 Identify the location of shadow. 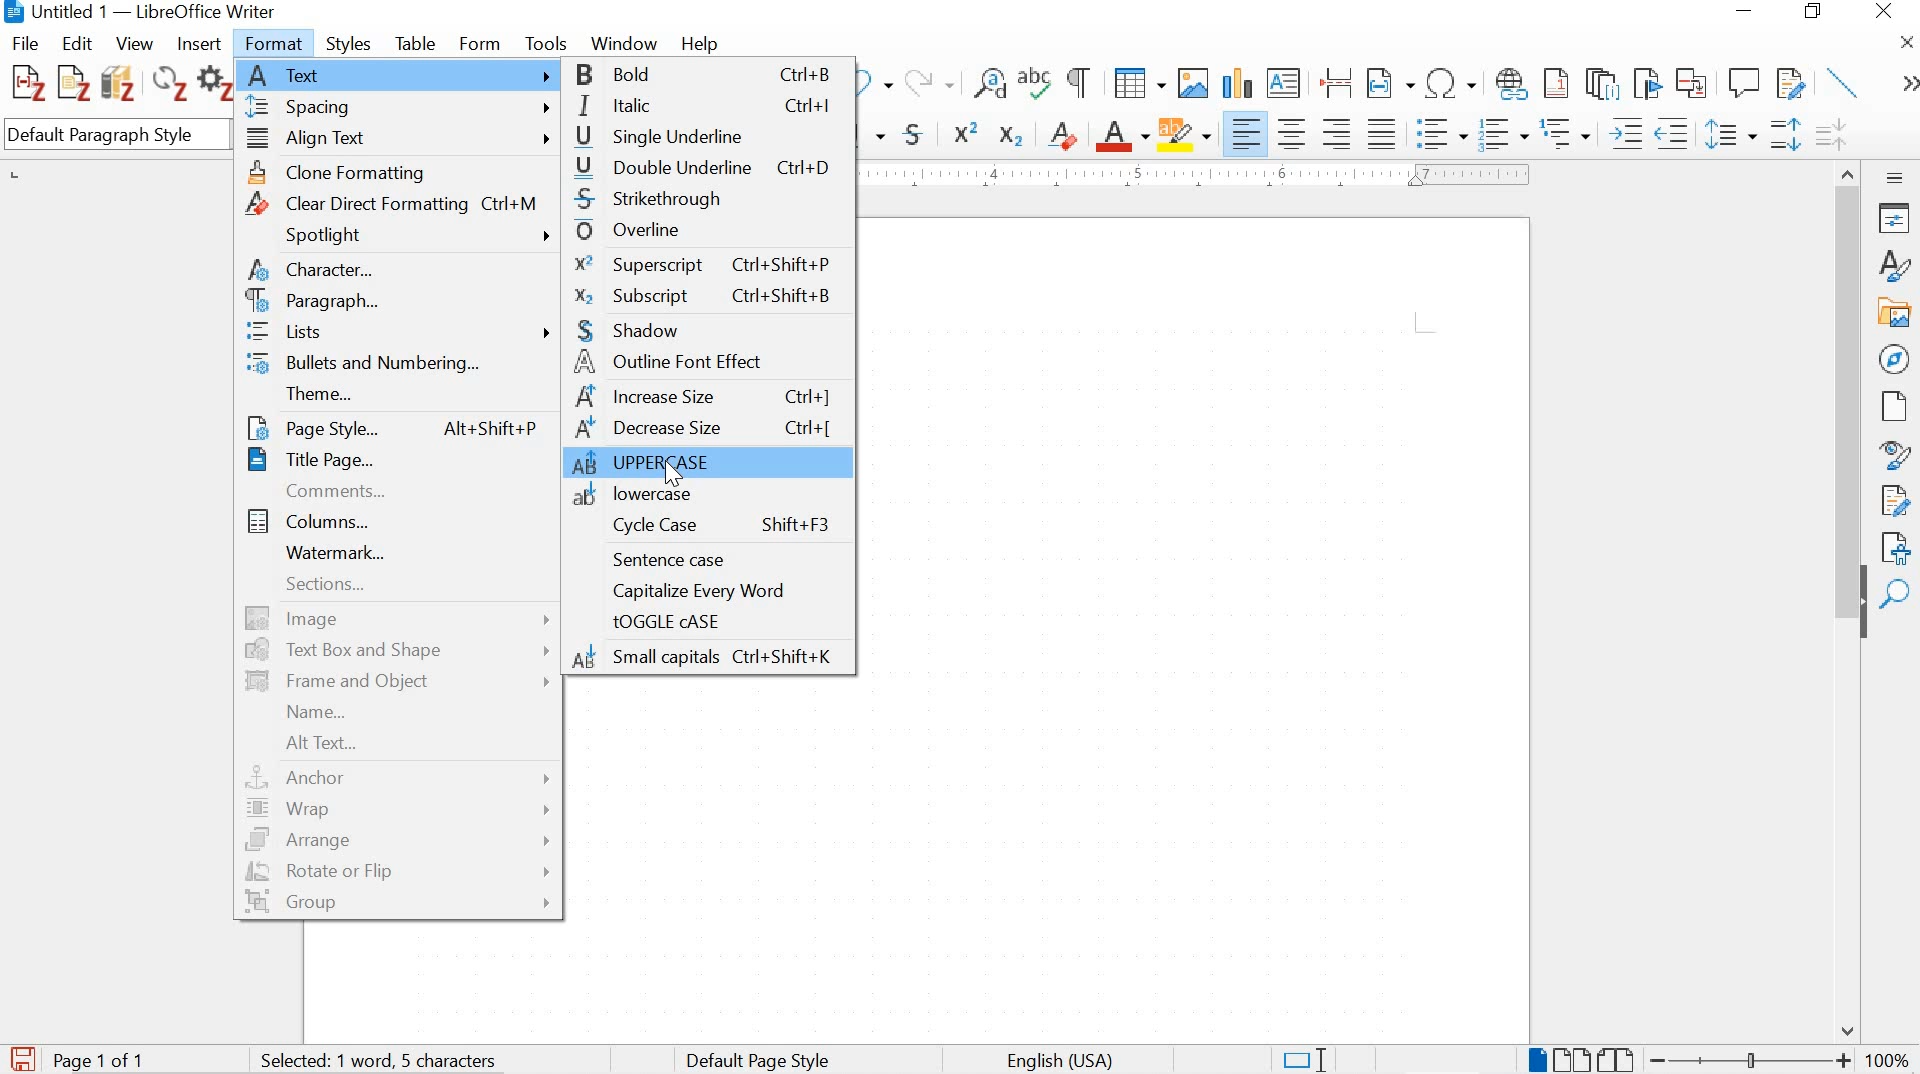
(706, 330).